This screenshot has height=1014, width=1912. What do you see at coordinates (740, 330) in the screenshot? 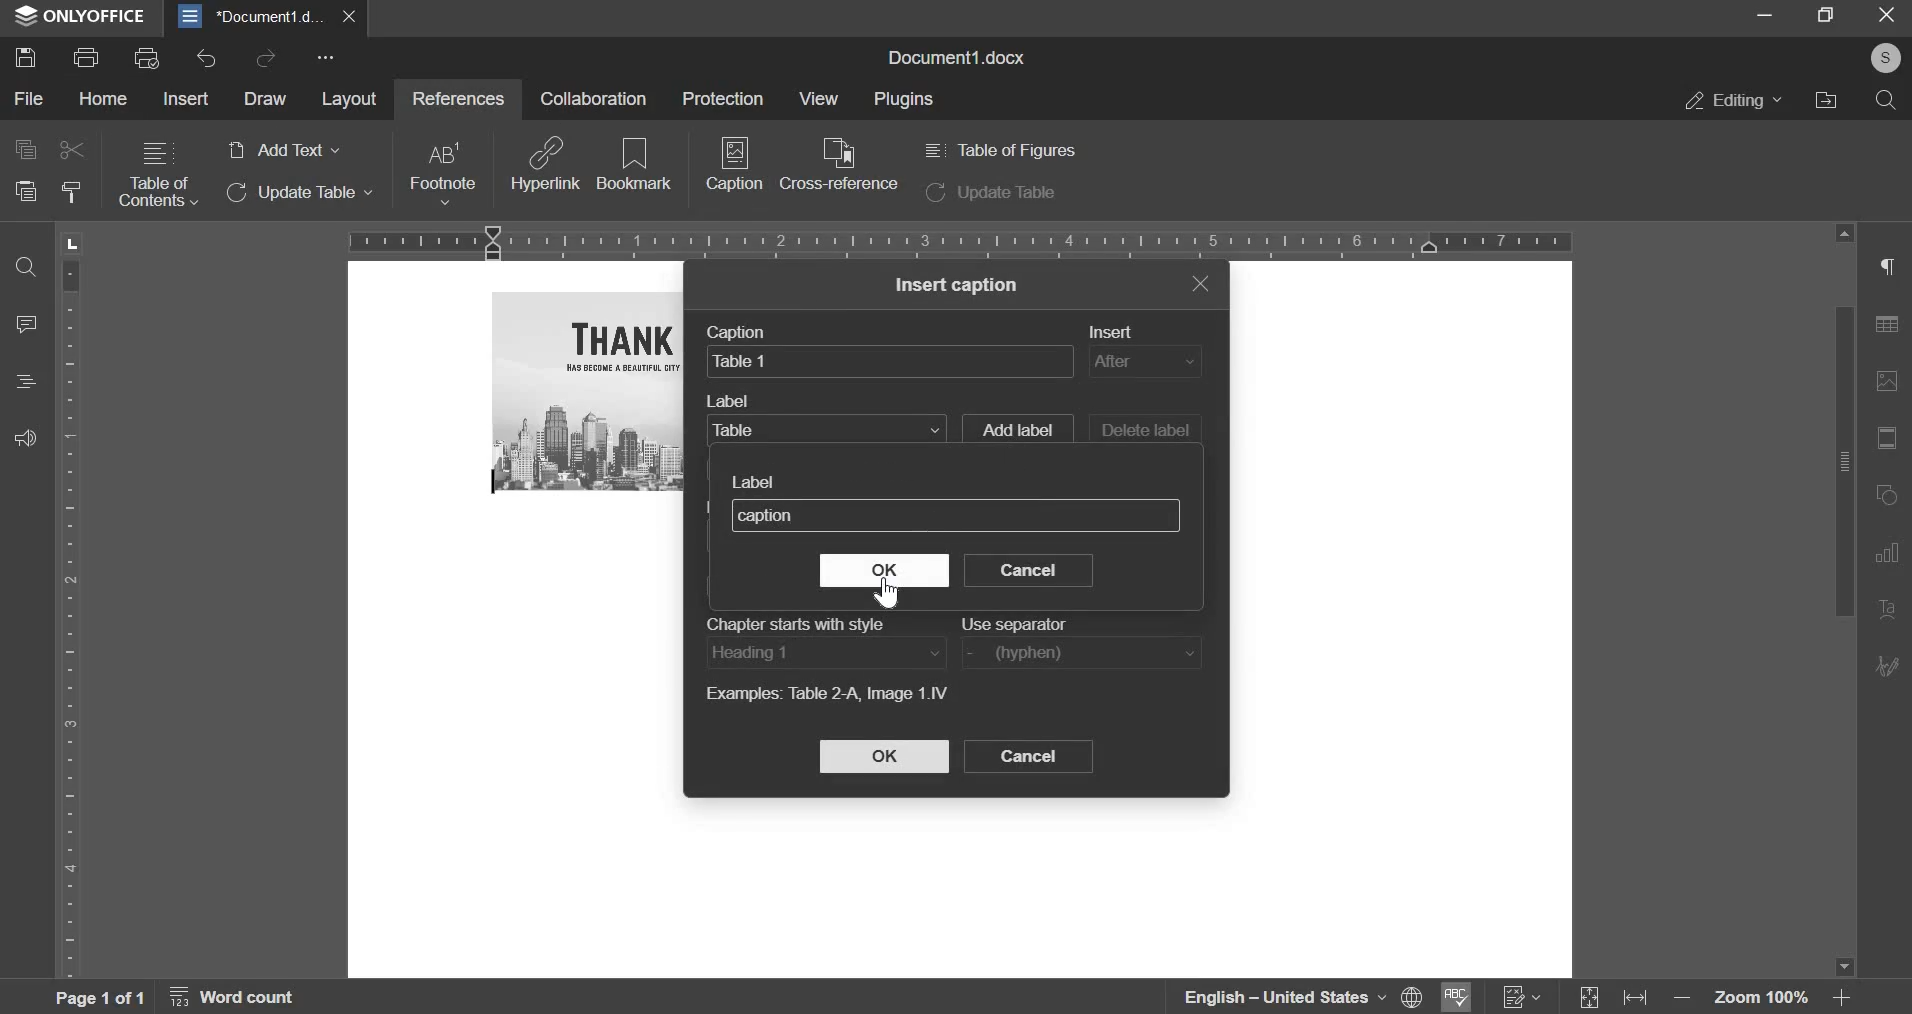
I see `Caption` at bounding box center [740, 330].